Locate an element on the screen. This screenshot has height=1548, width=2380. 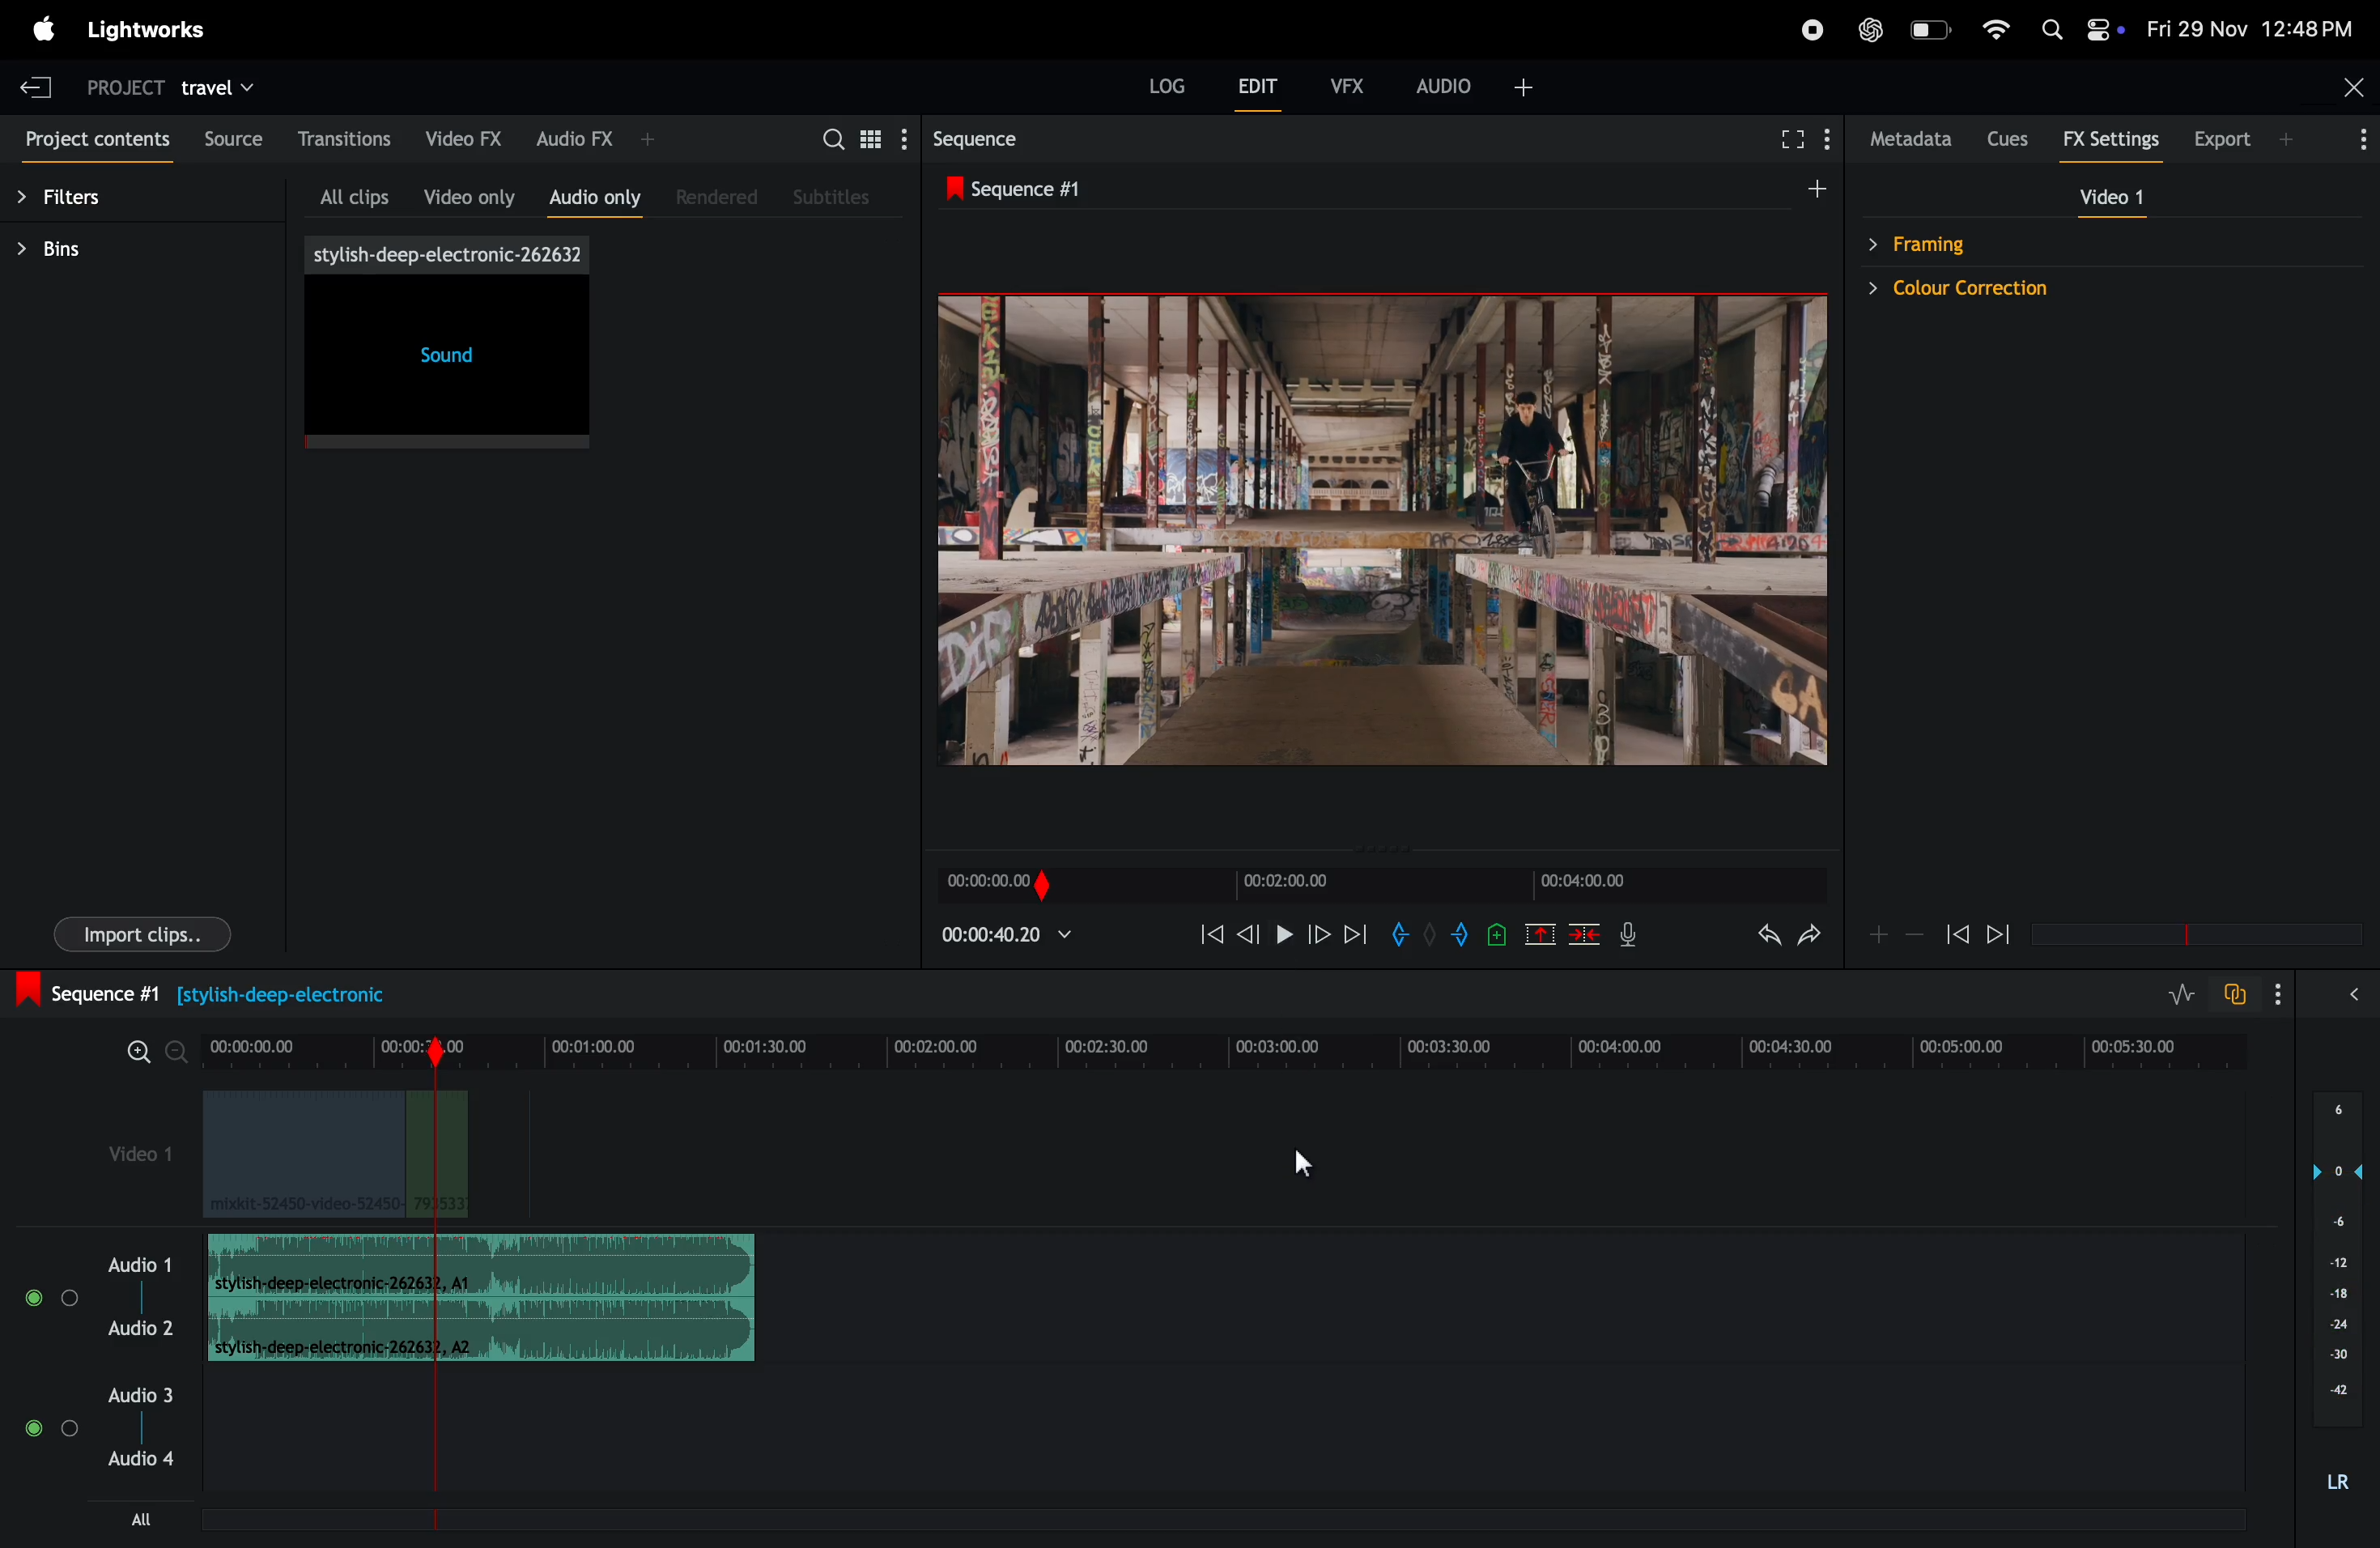
zoom in is located at coordinates (1881, 934).